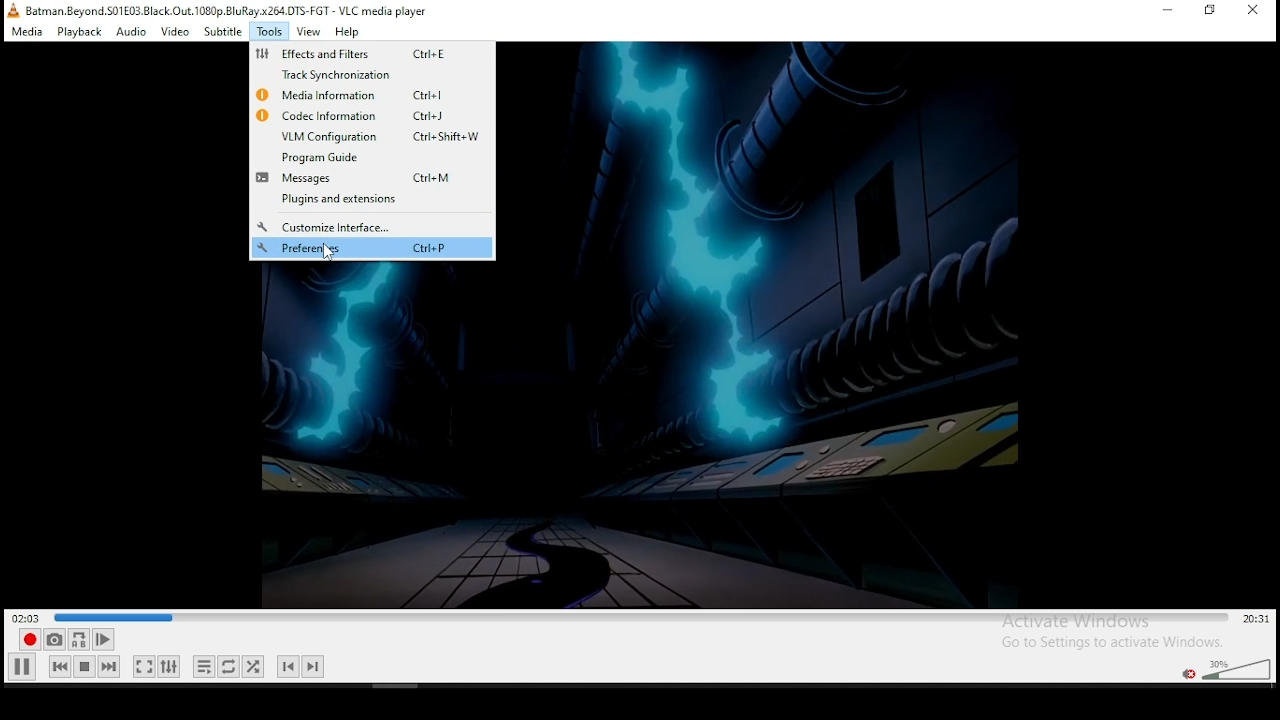 The width and height of the screenshot is (1280, 720). Describe the element at coordinates (23, 666) in the screenshot. I see `play/pause` at that location.